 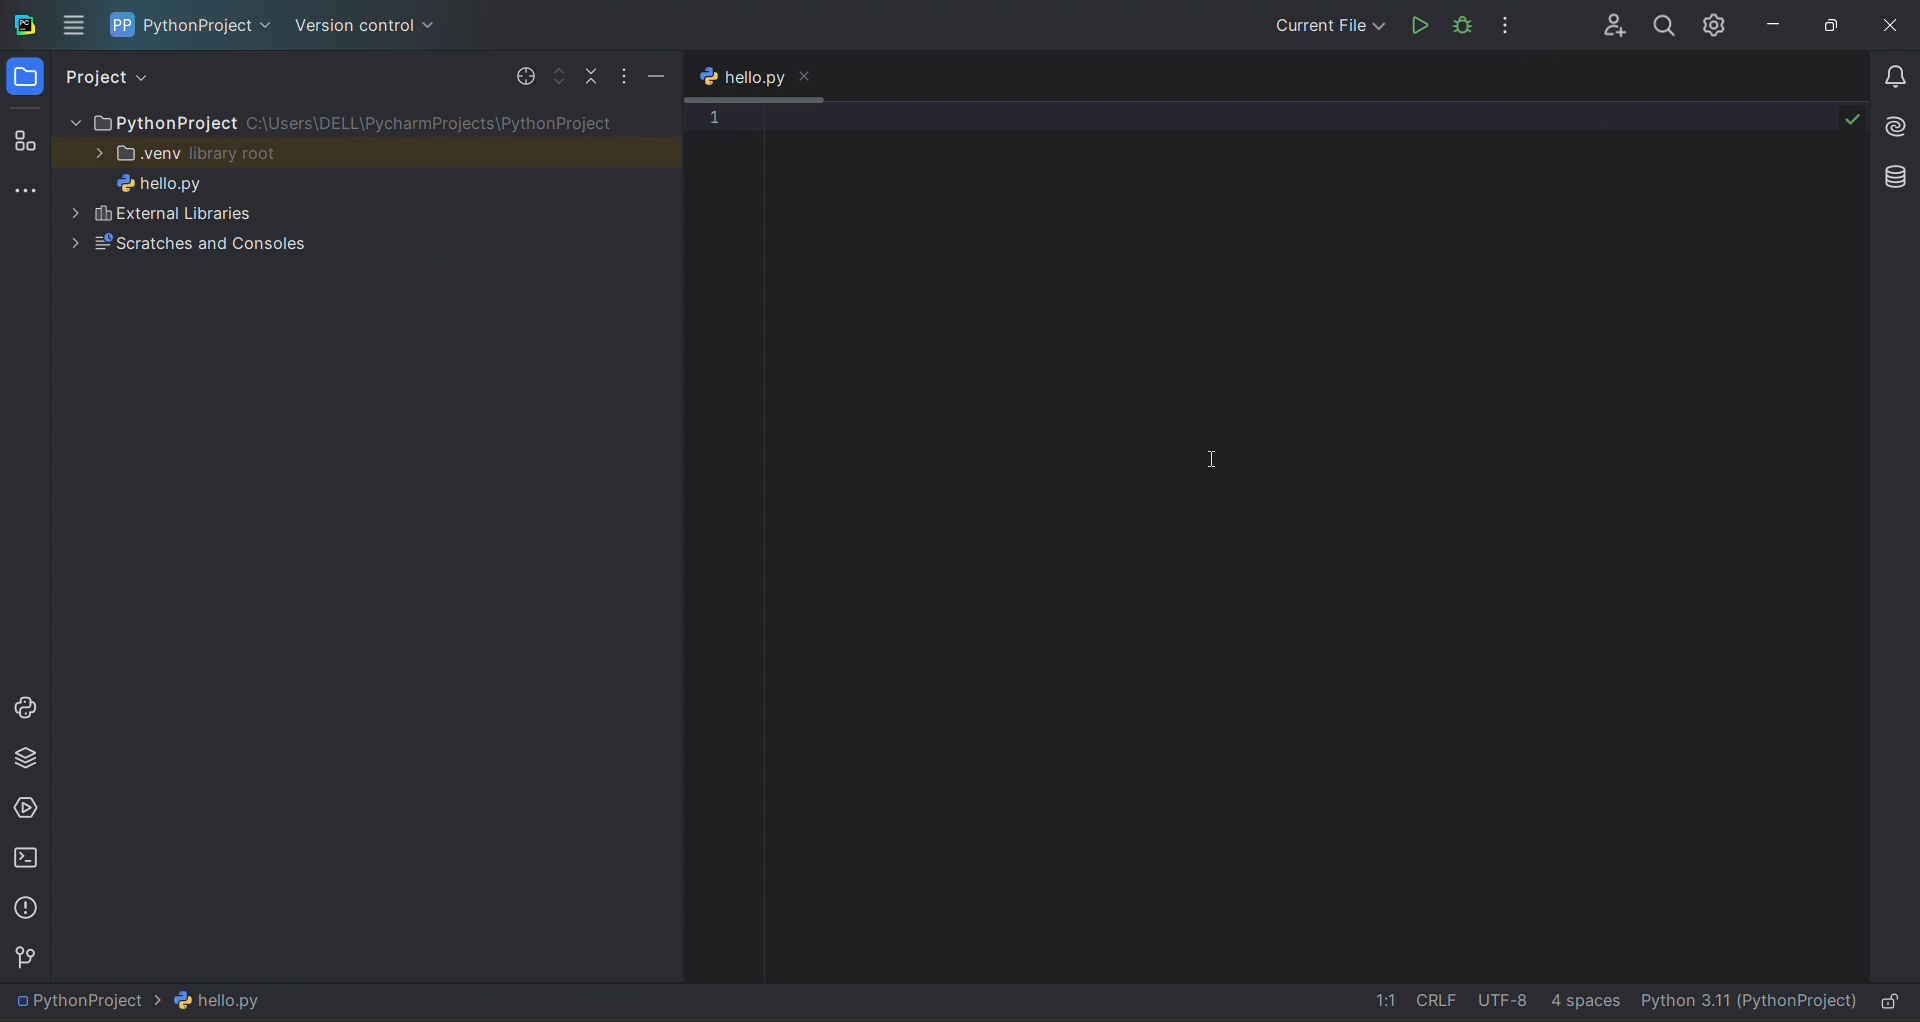 What do you see at coordinates (25, 953) in the screenshot?
I see `version control` at bounding box center [25, 953].